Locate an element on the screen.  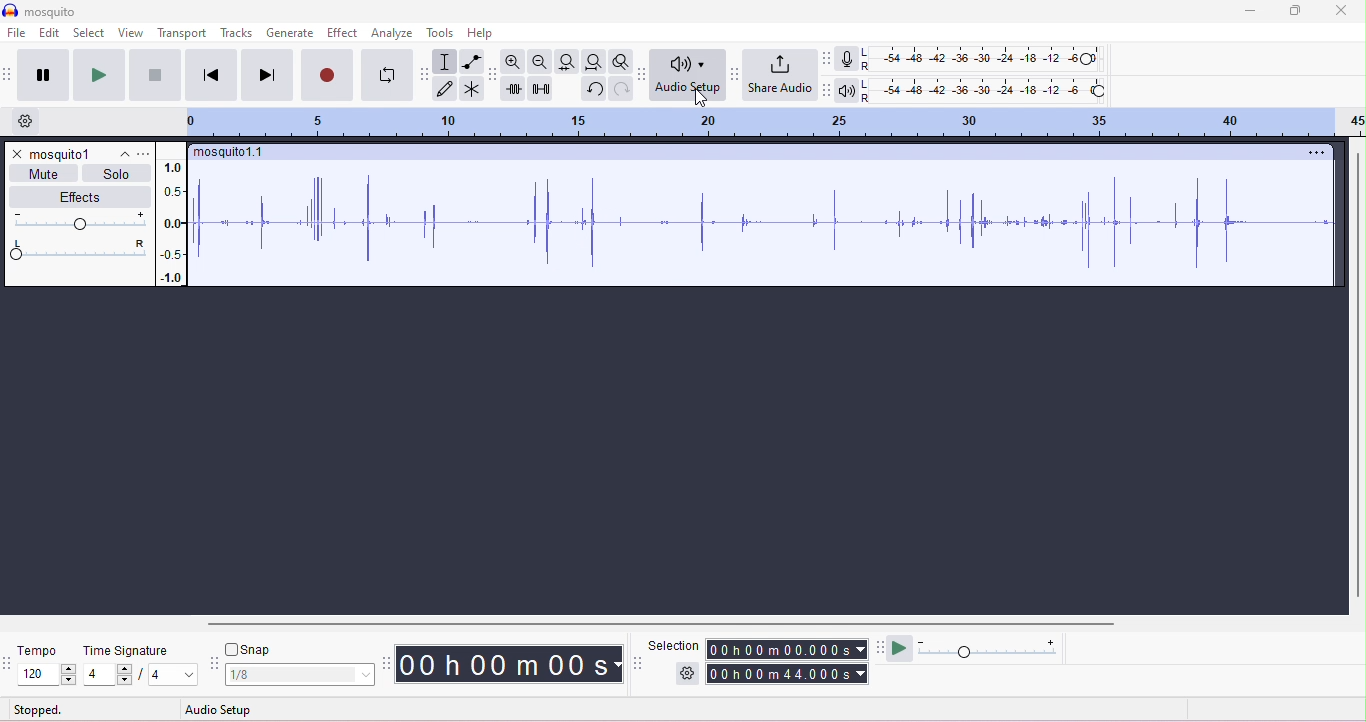
fit selection to width is located at coordinates (565, 61).